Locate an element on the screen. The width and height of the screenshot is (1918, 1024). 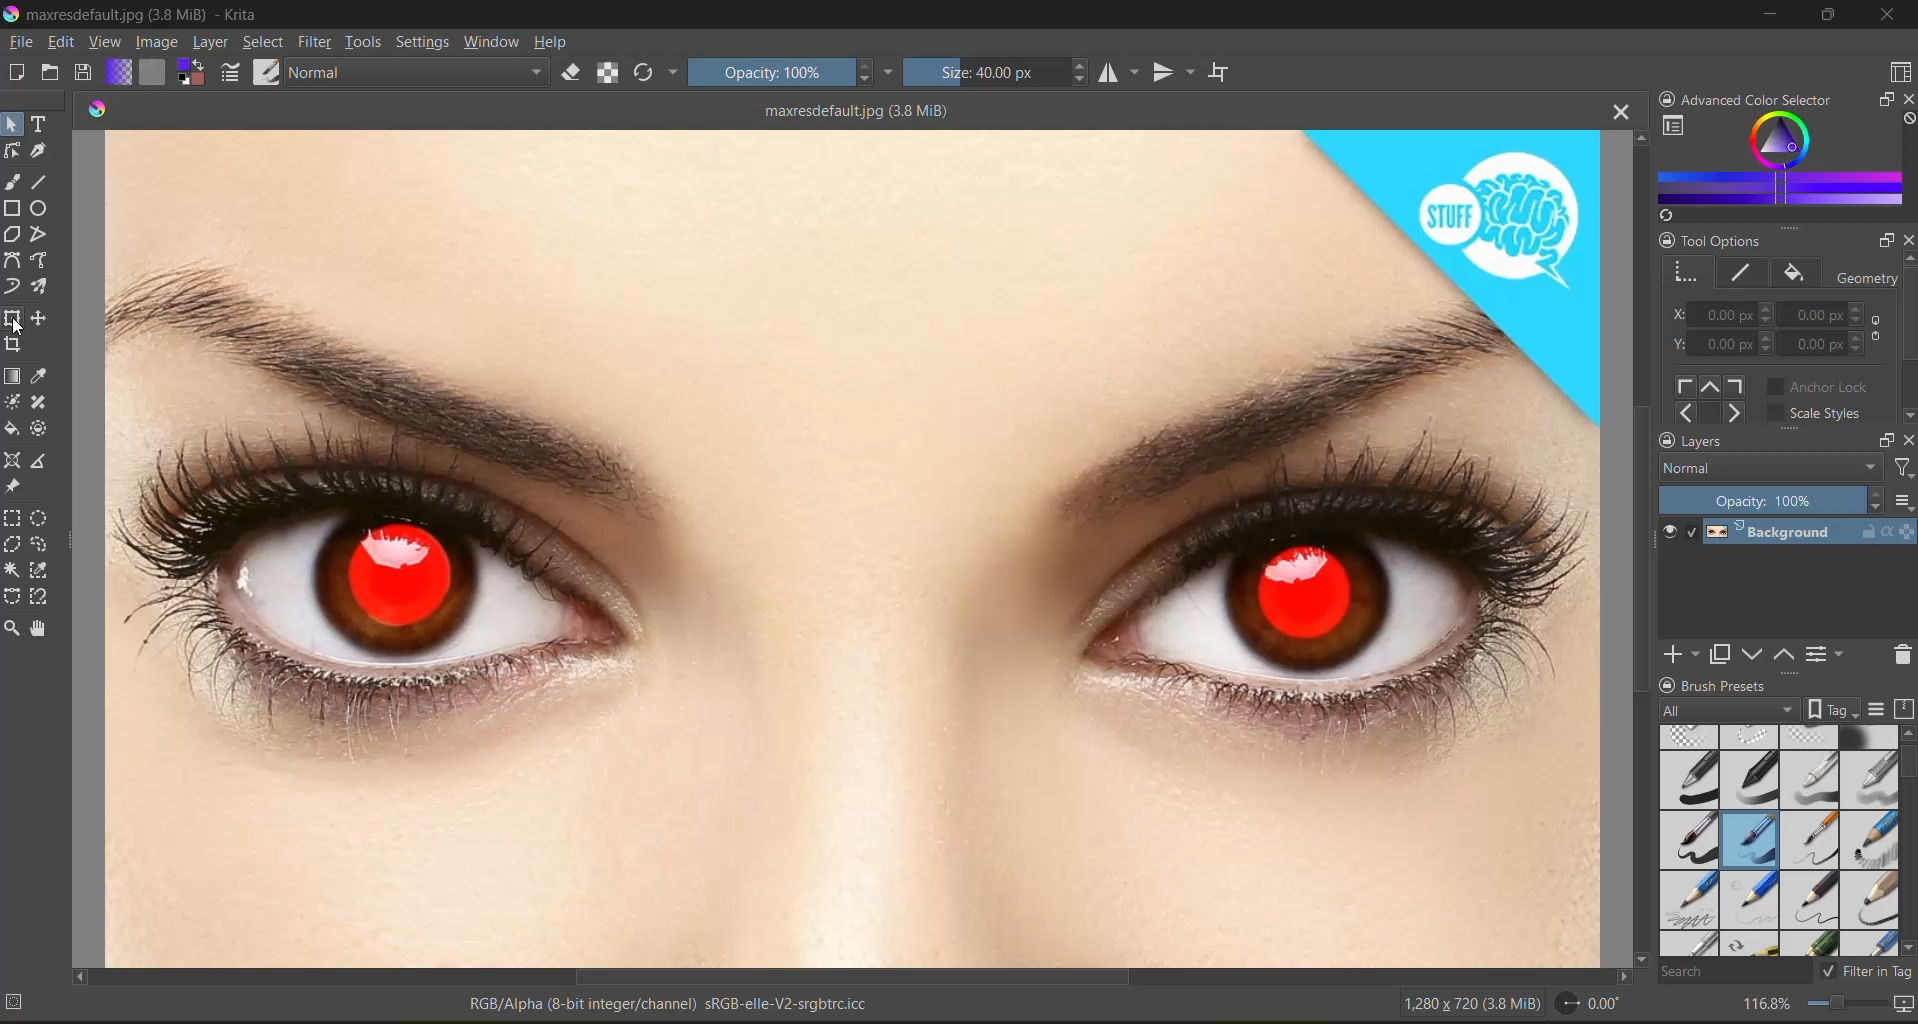
clear all color search history is located at coordinates (1906, 119).